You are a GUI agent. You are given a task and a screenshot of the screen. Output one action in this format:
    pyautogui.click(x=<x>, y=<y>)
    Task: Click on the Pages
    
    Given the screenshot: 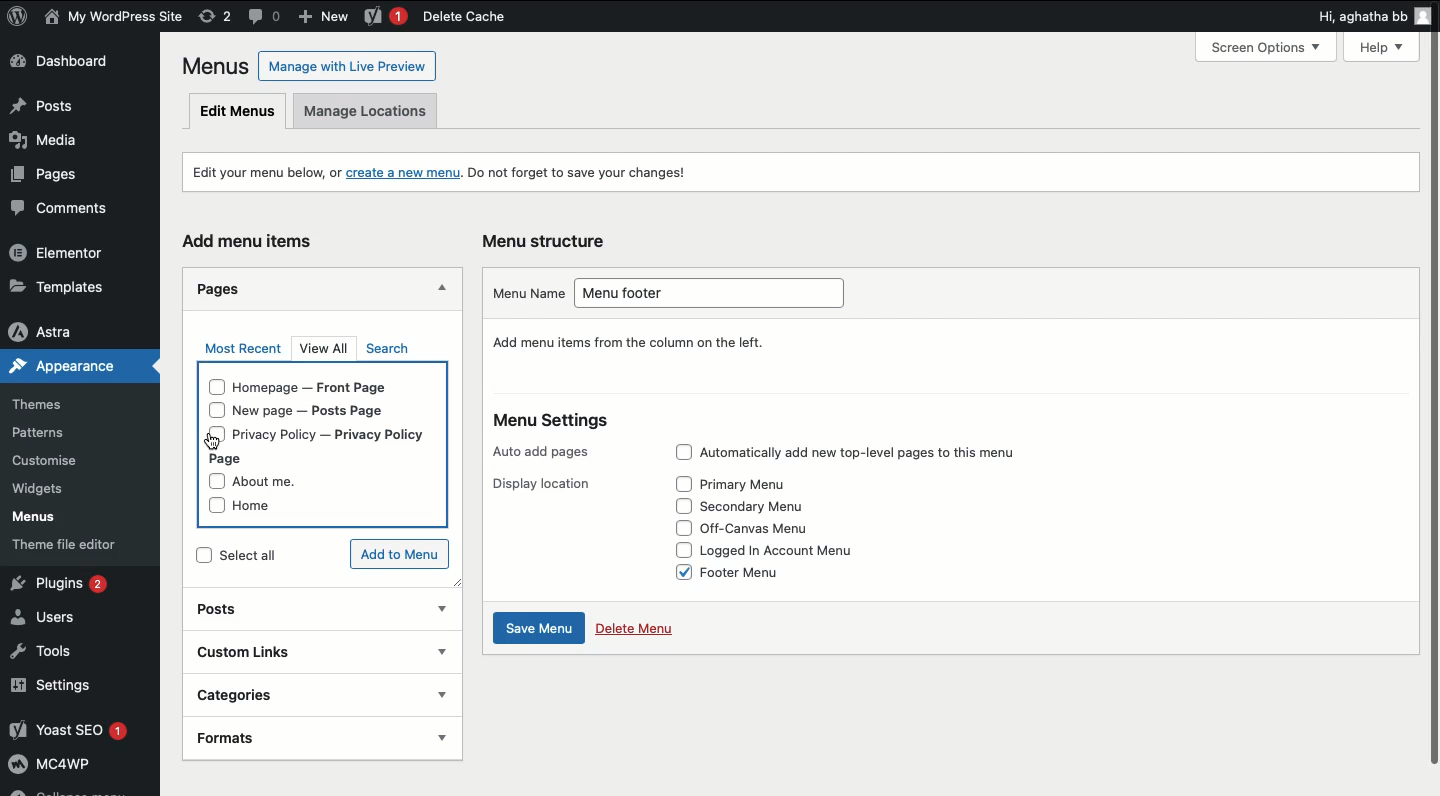 What is the action you would take?
    pyautogui.click(x=215, y=289)
    